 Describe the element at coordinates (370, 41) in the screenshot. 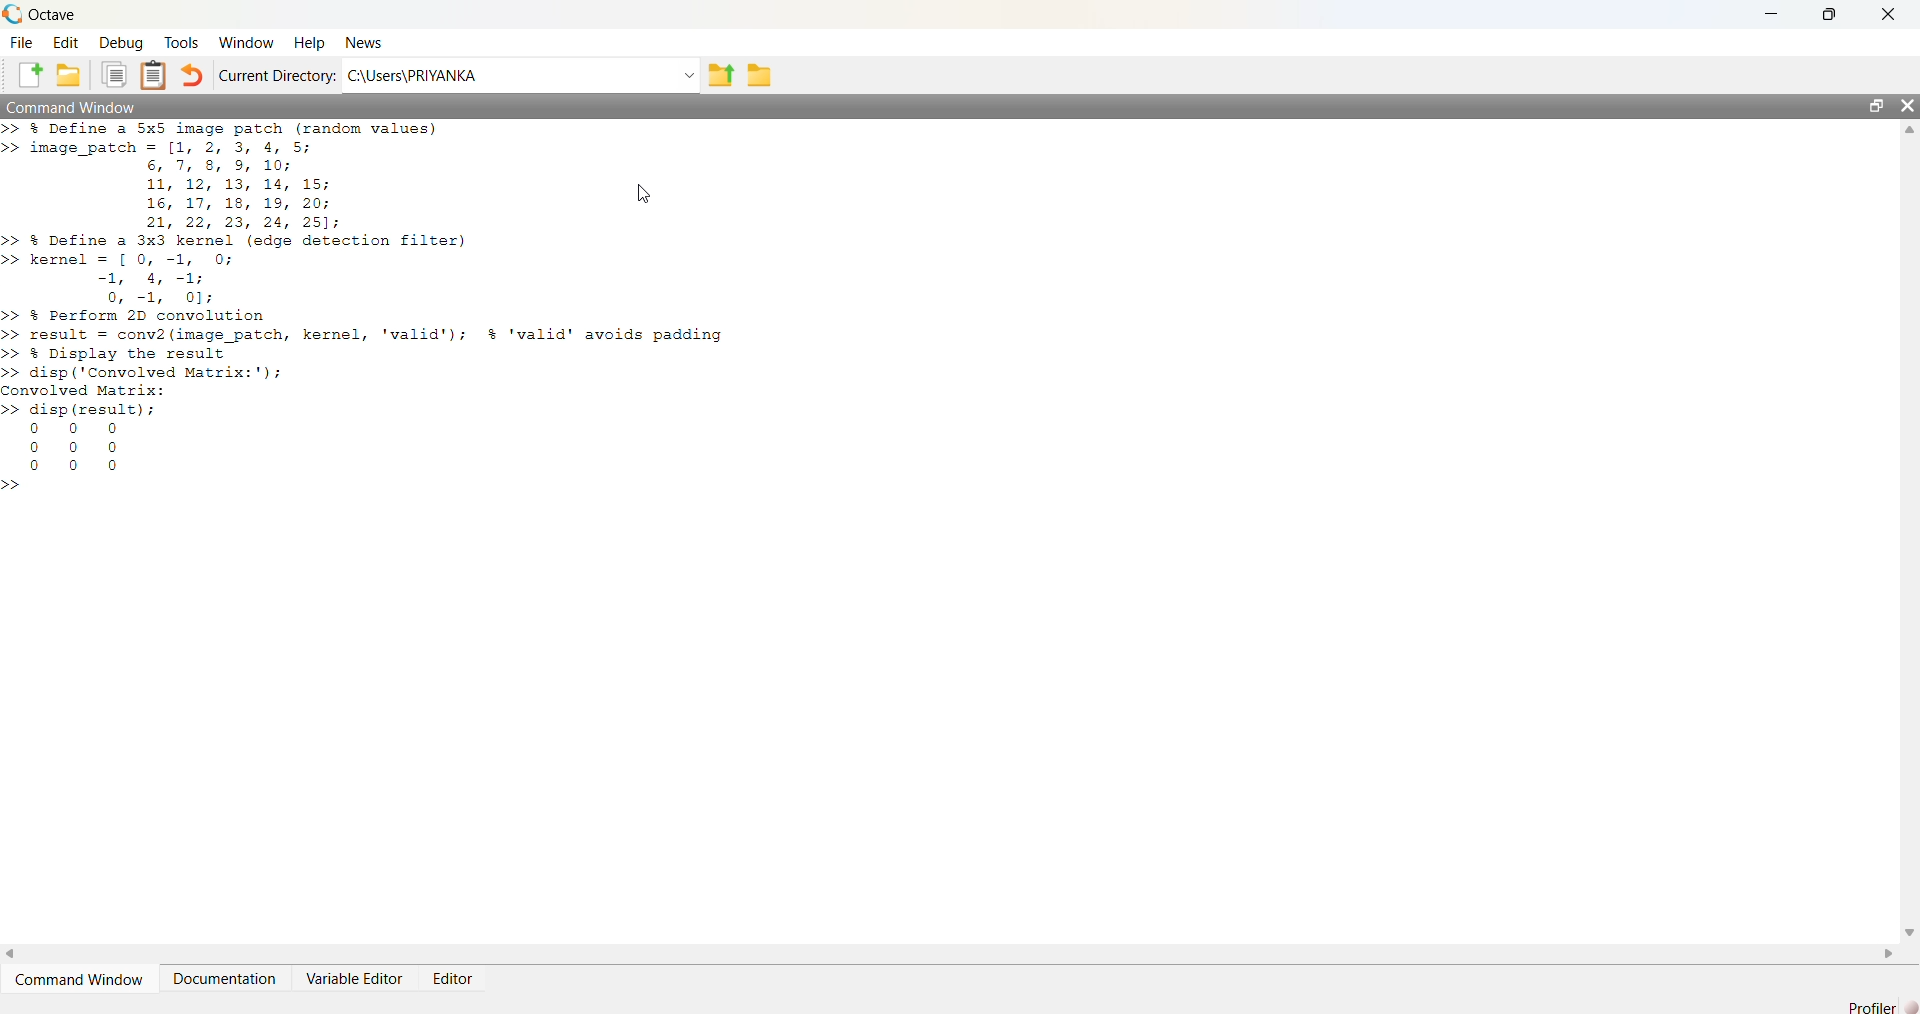

I see `News` at that location.